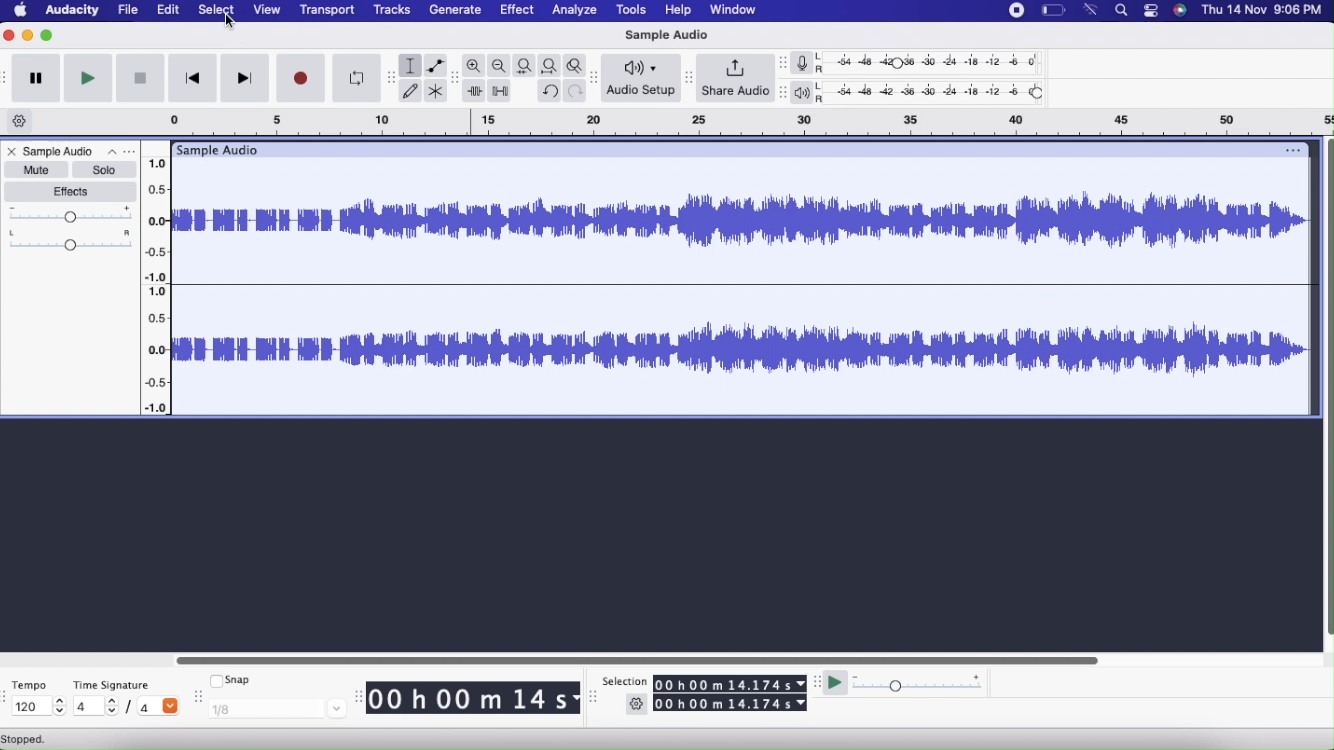  What do you see at coordinates (141, 78) in the screenshot?
I see `Stop` at bounding box center [141, 78].